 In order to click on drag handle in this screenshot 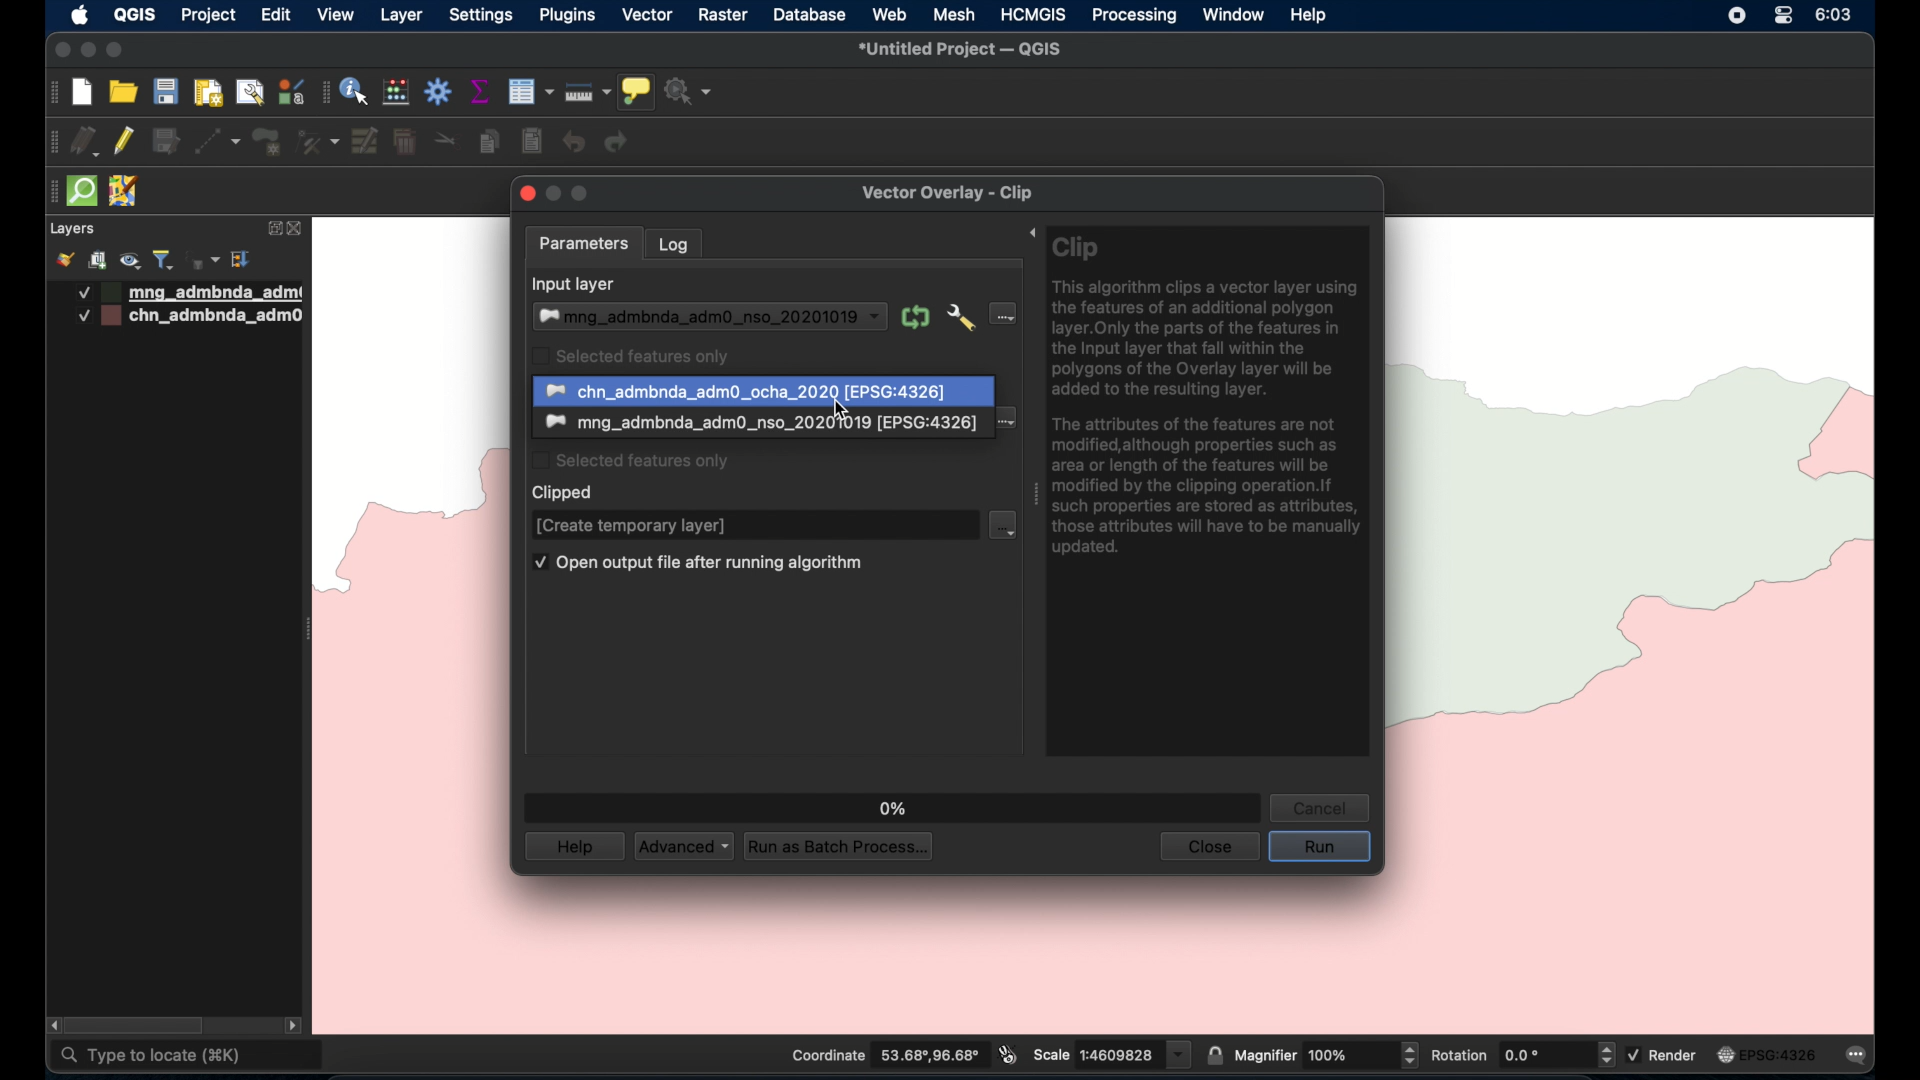, I will do `click(49, 192)`.